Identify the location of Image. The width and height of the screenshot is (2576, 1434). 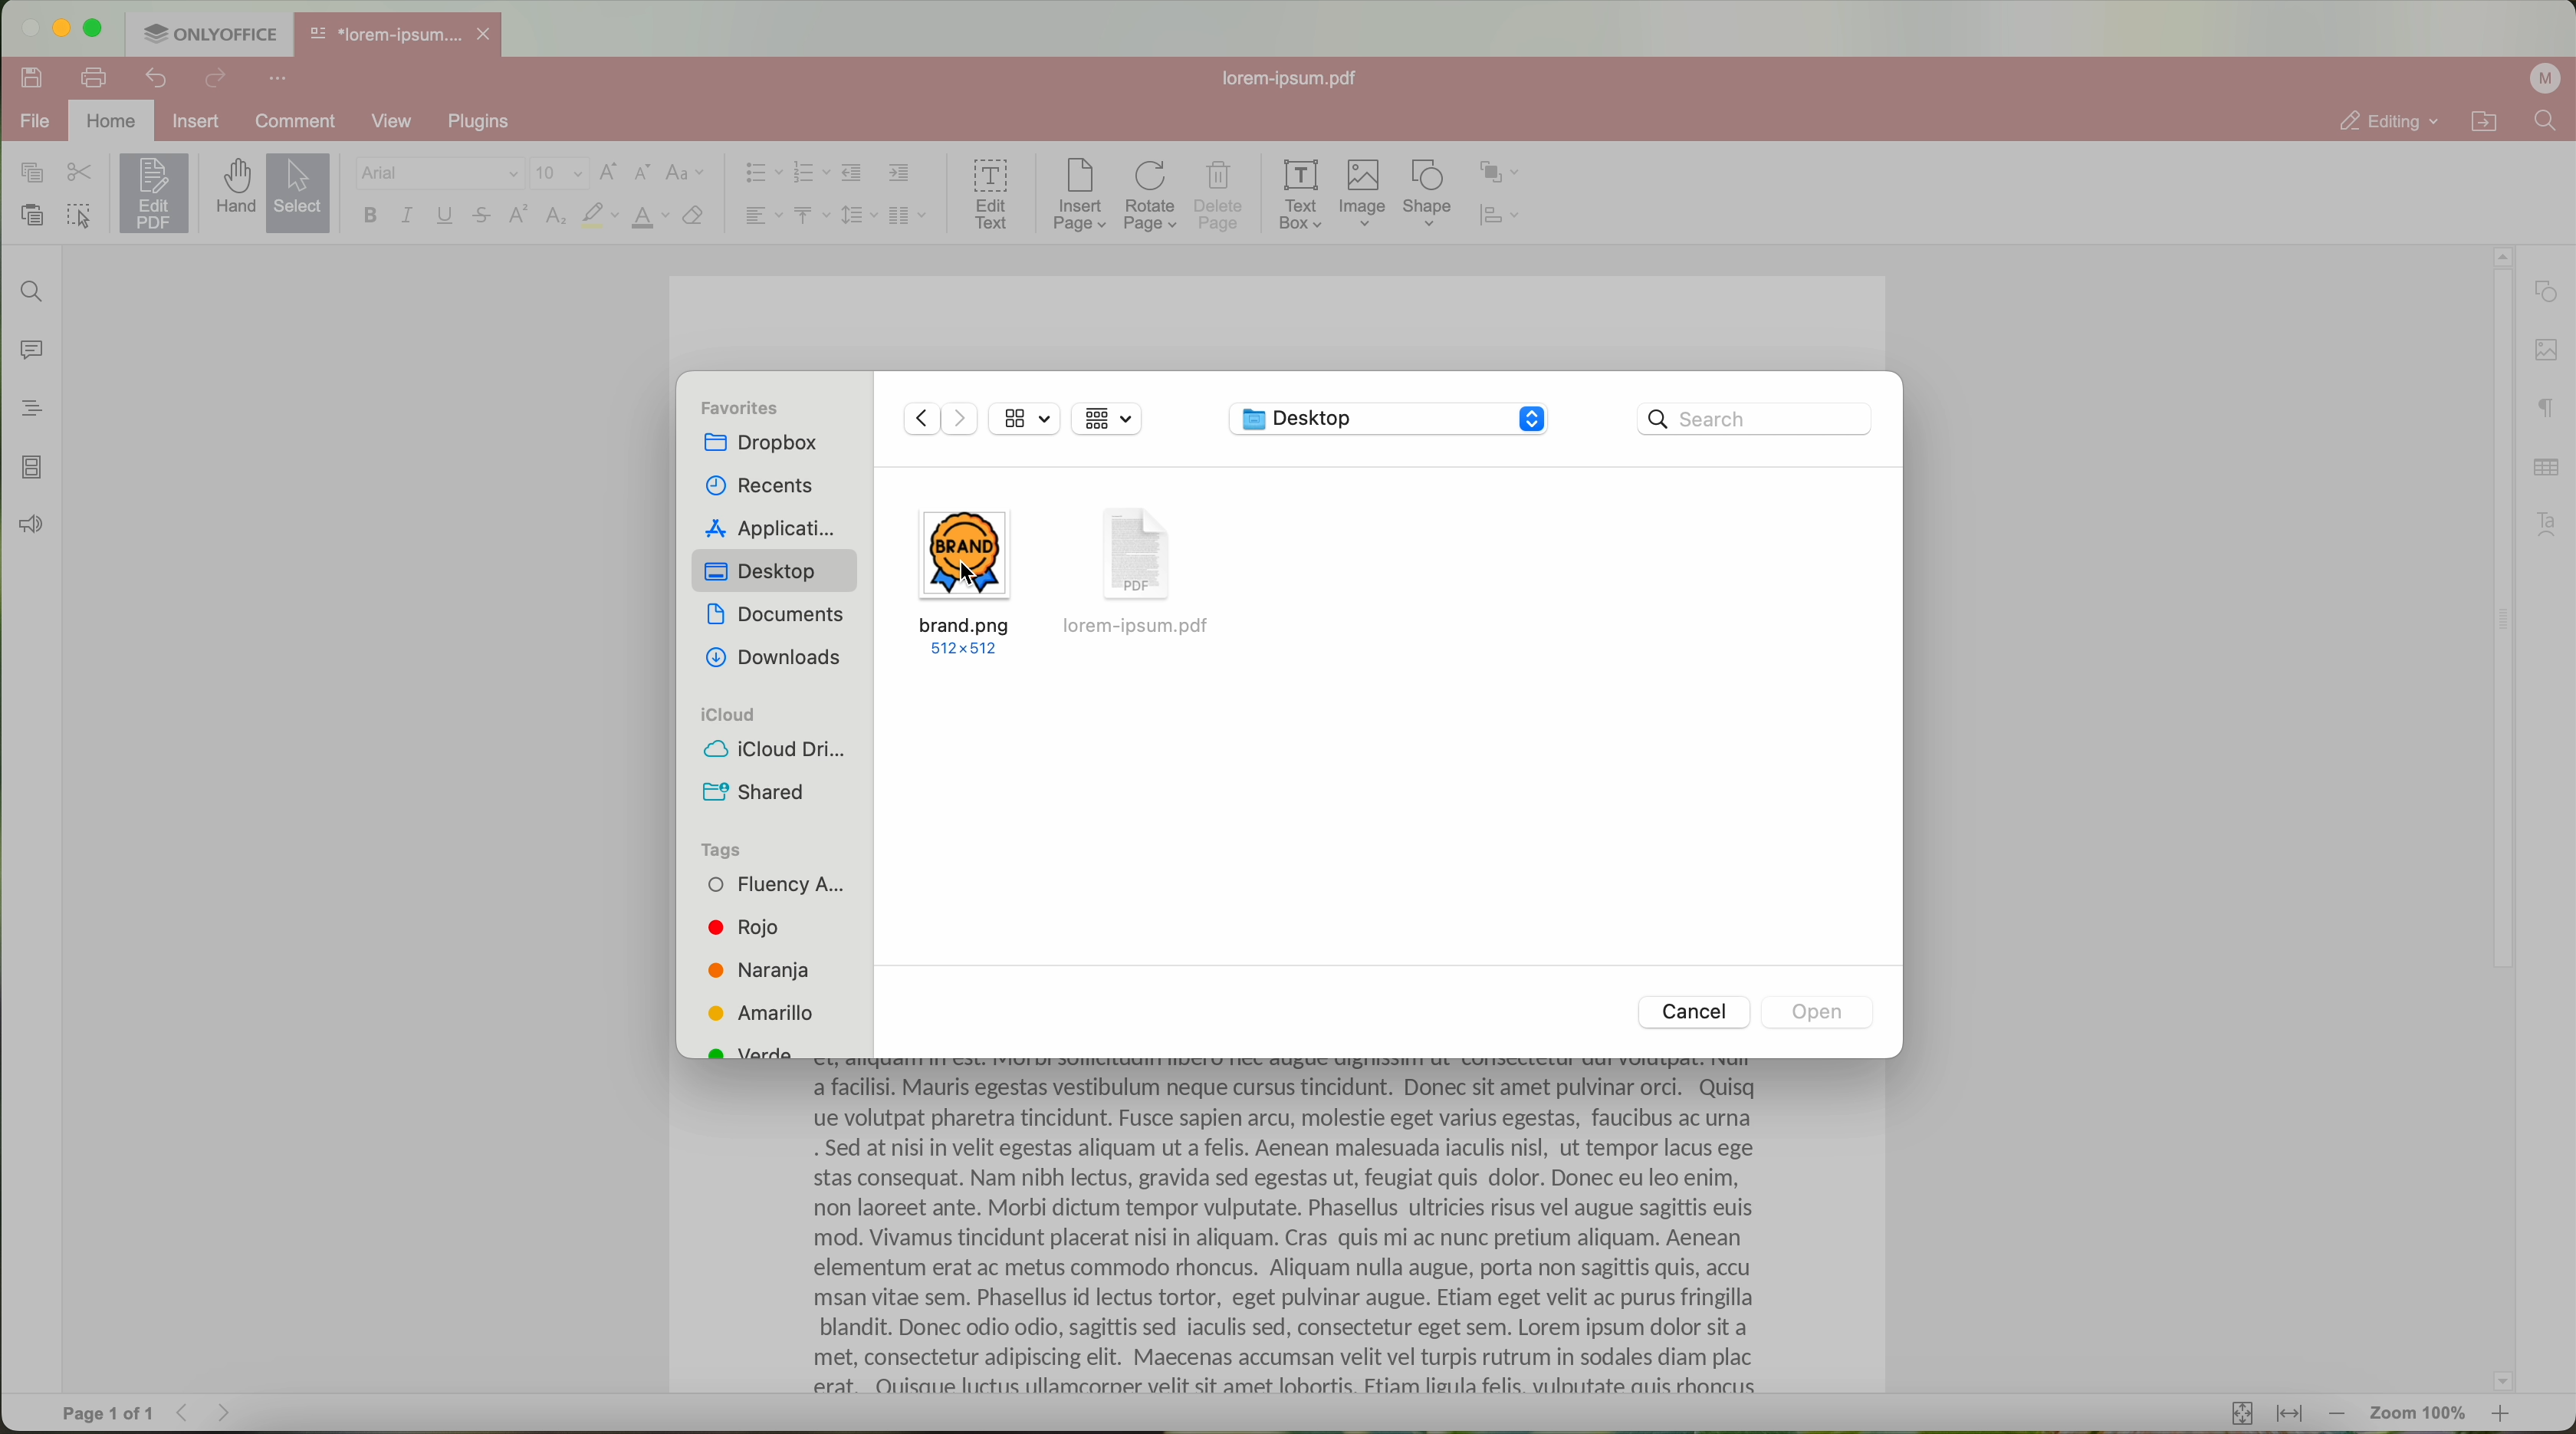
(1364, 195).